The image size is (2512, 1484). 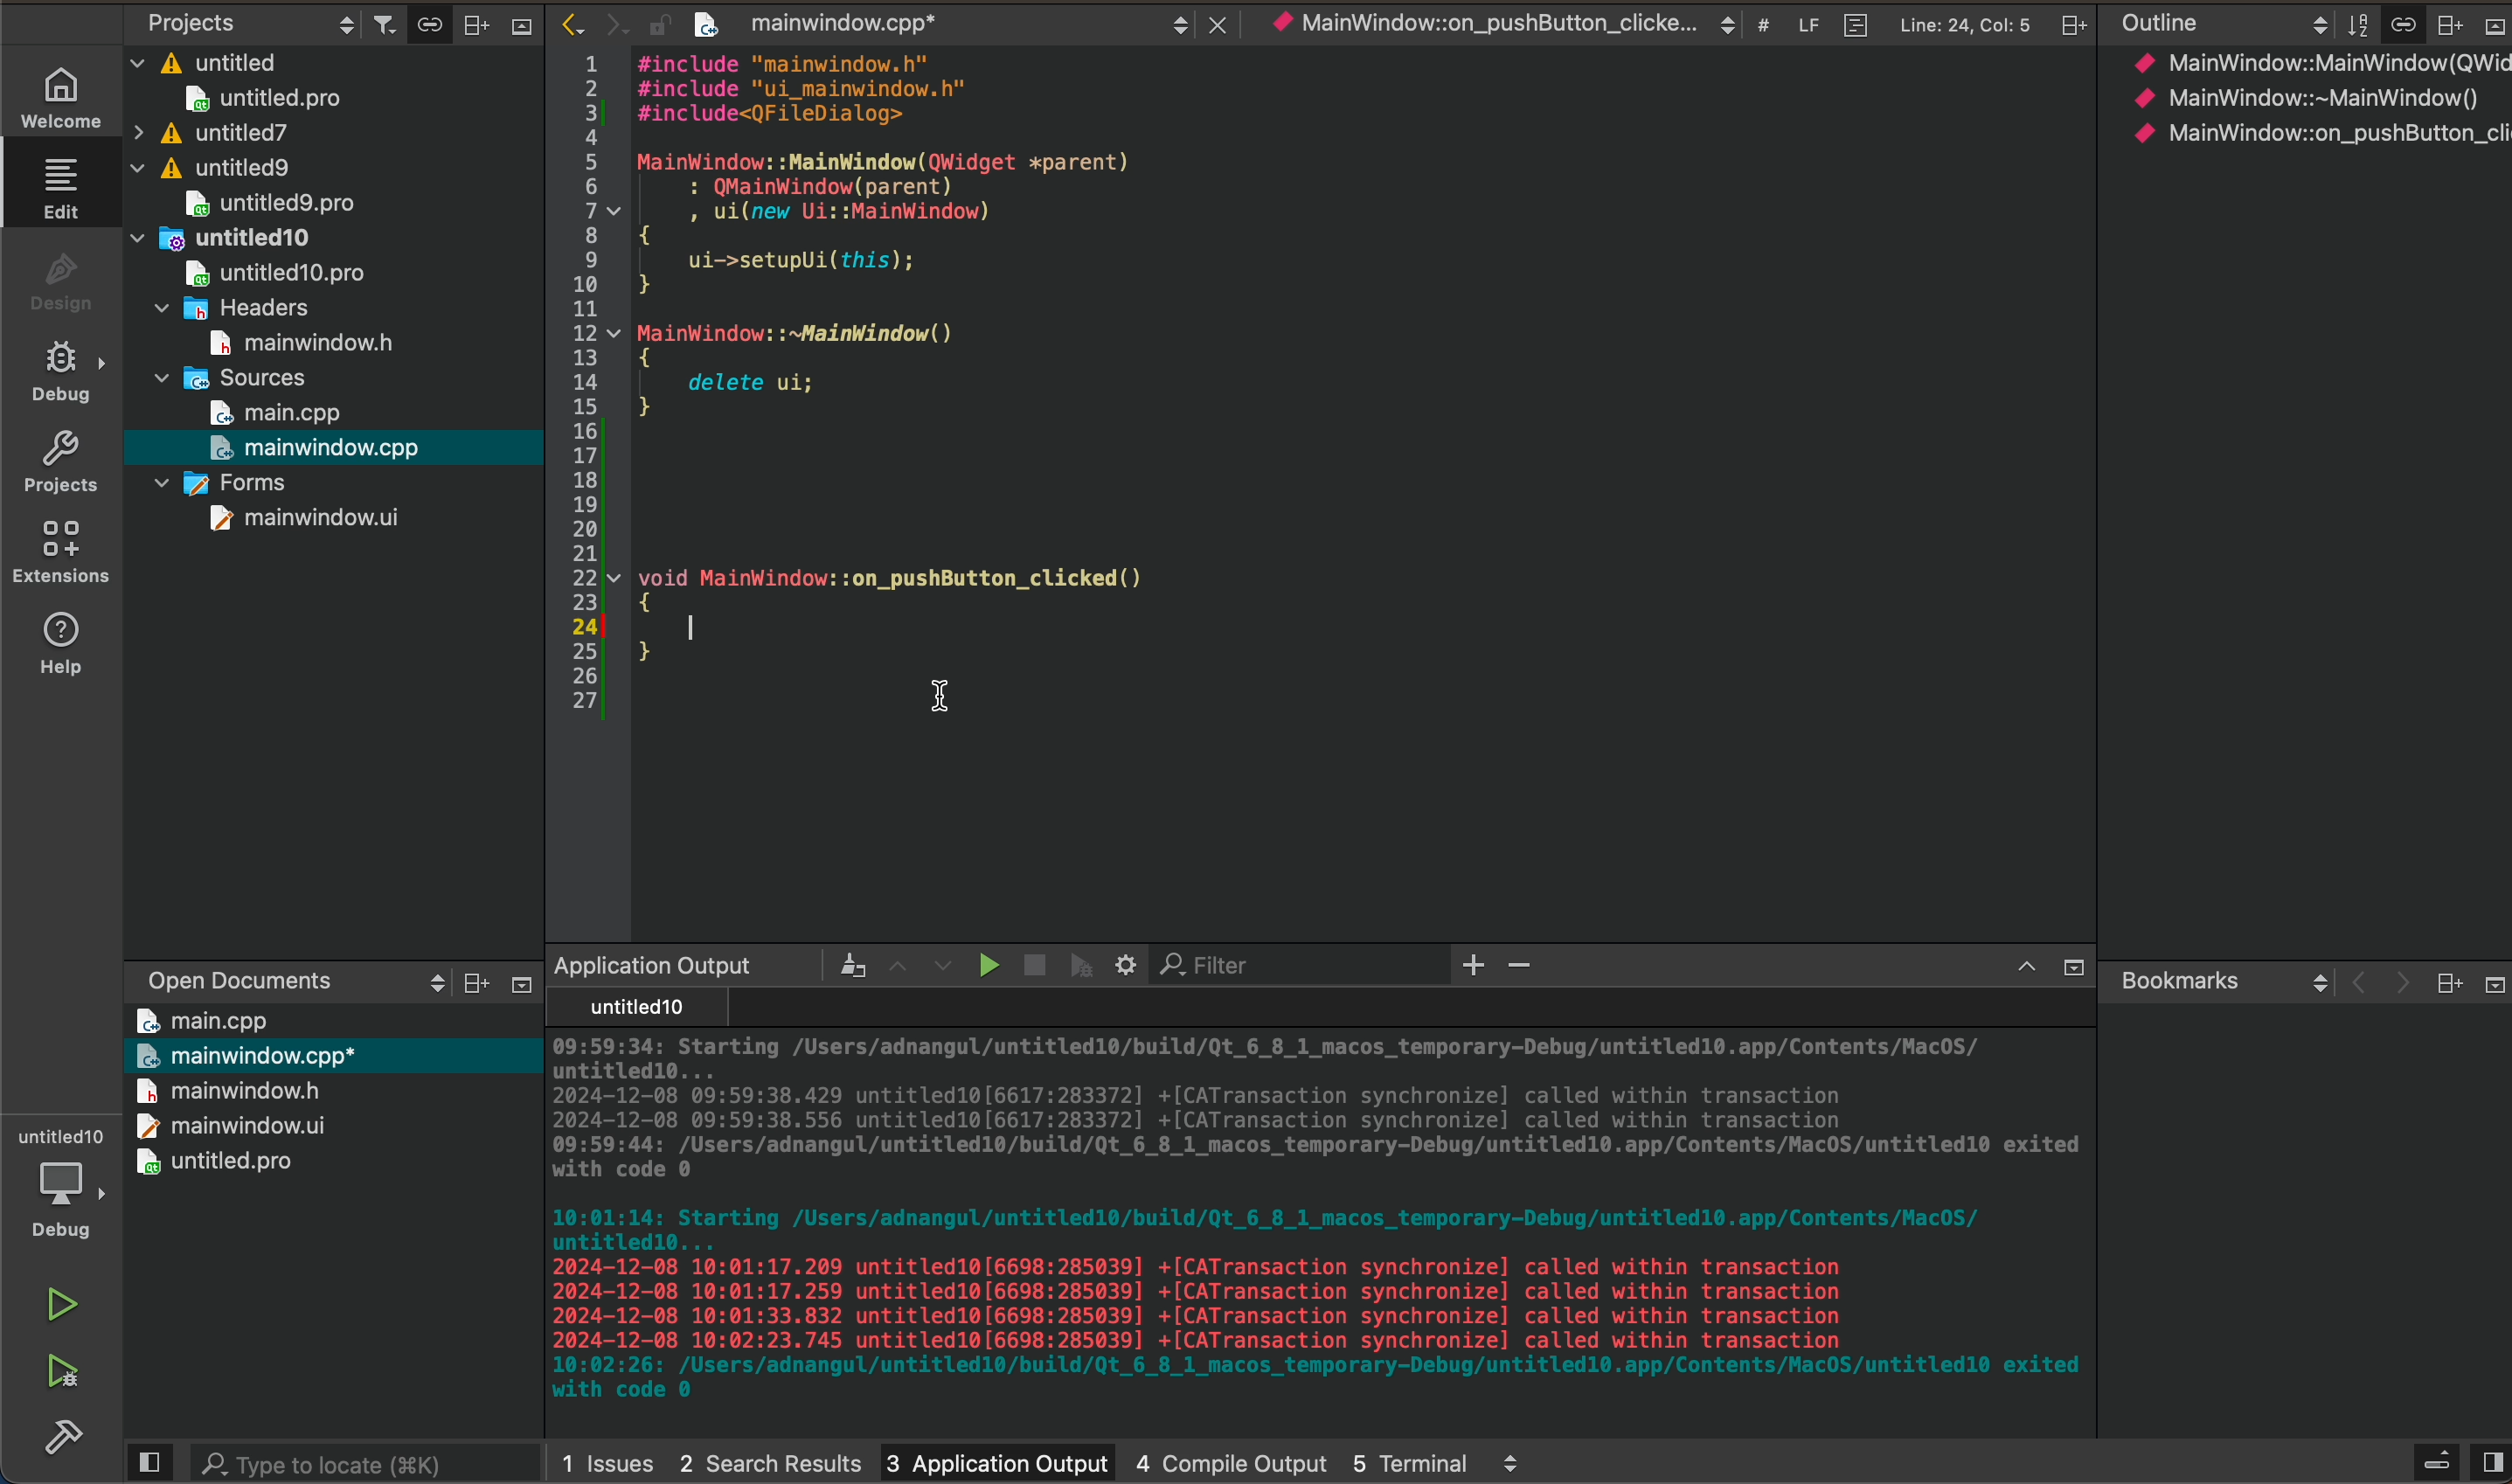 What do you see at coordinates (224, 973) in the screenshot?
I see `Open Documents` at bounding box center [224, 973].